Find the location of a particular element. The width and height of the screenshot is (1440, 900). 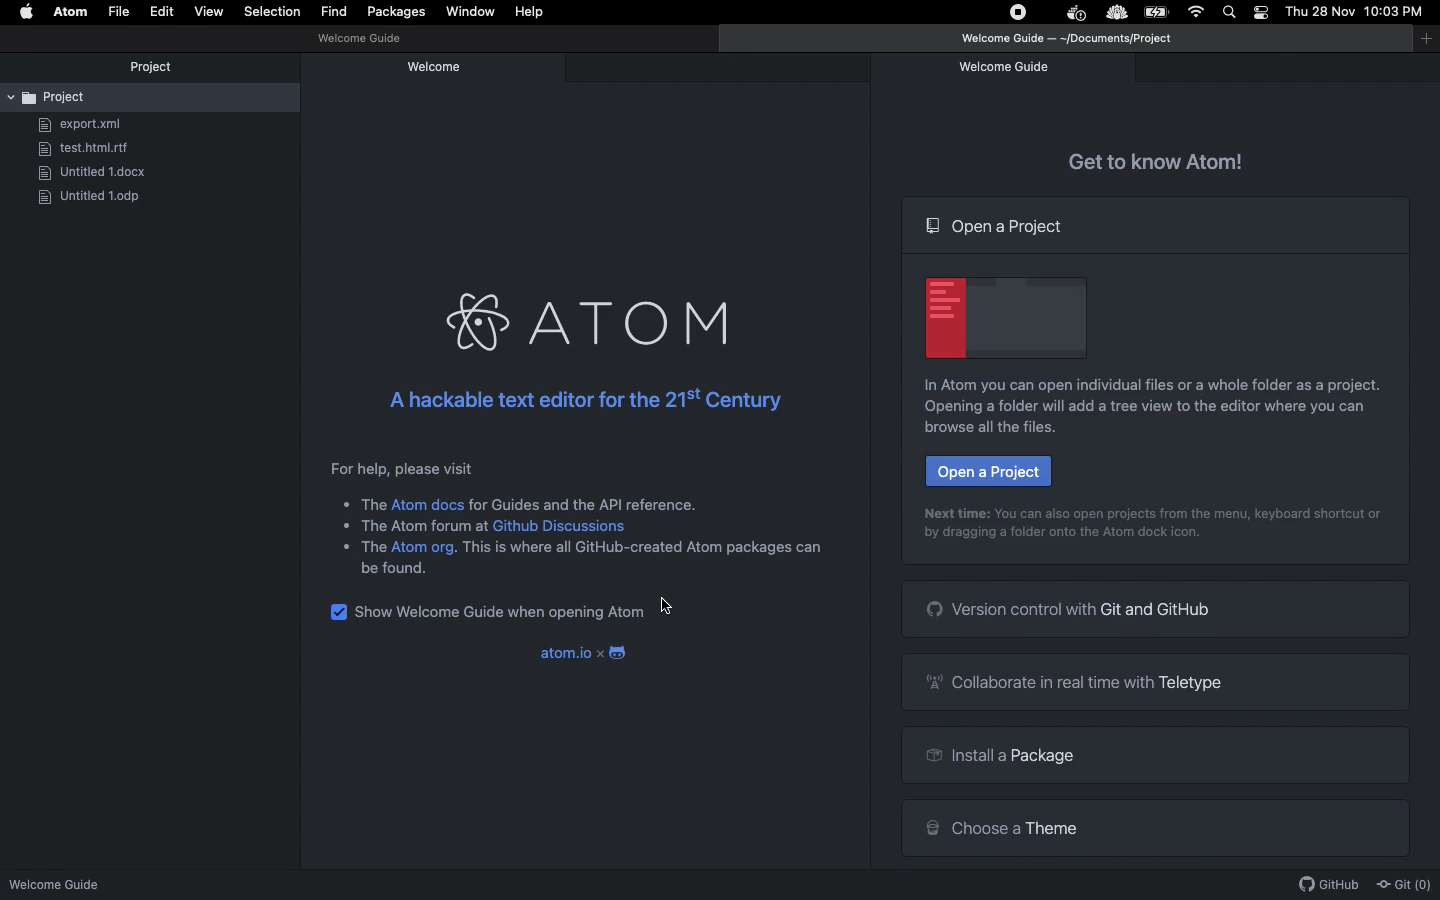

Welcome guide is located at coordinates (445, 67).